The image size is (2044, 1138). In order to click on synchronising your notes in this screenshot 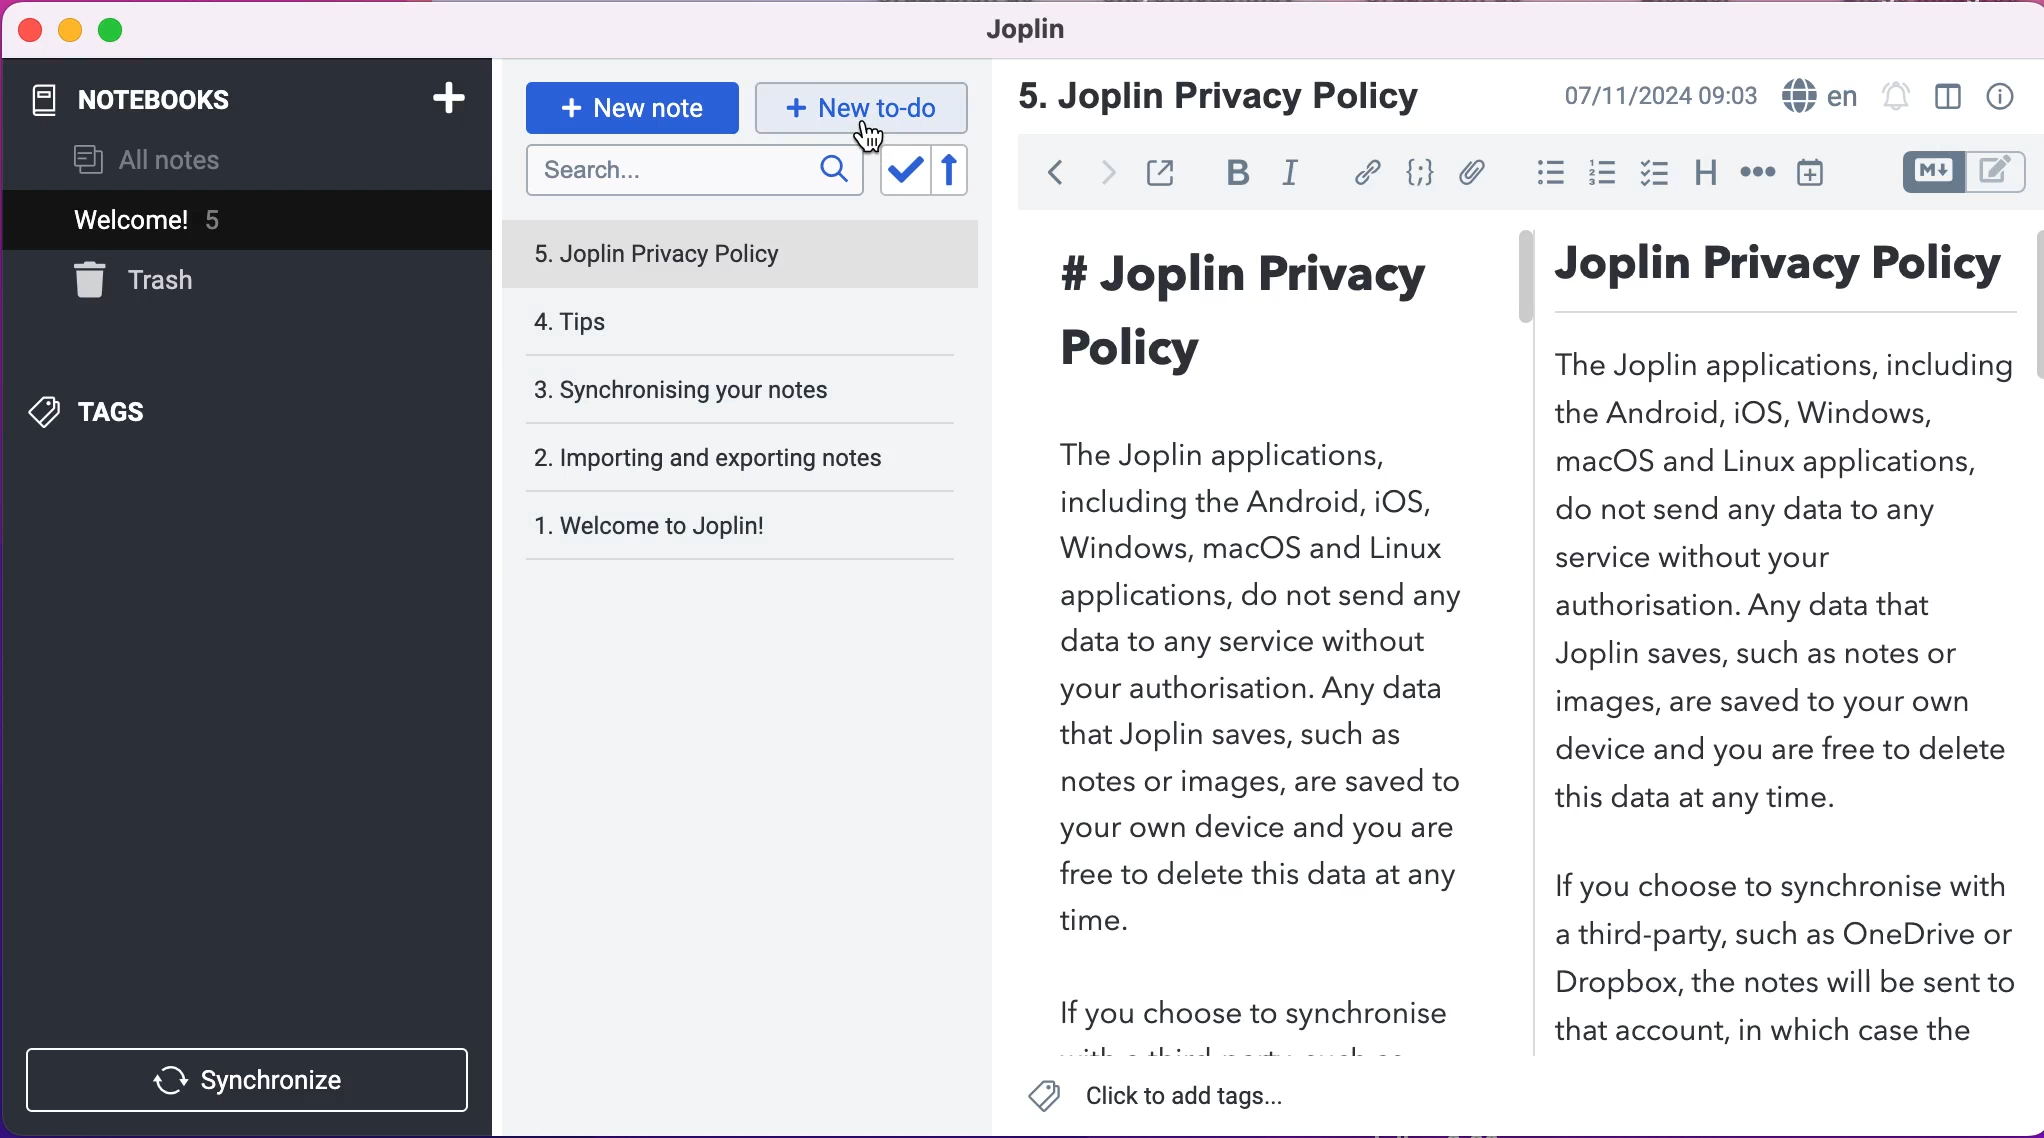, I will do `click(742, 389)`.